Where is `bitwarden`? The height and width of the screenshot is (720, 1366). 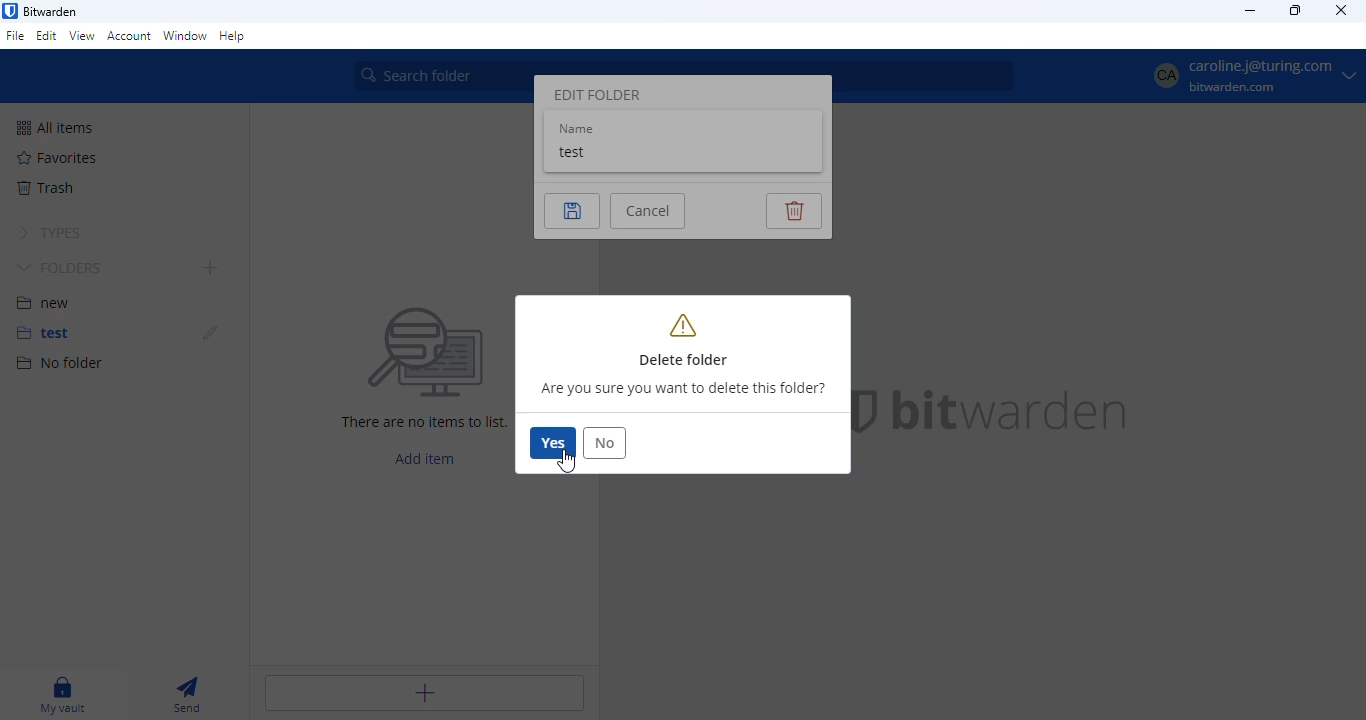
bitwarden is located at coordinates (50, 12).